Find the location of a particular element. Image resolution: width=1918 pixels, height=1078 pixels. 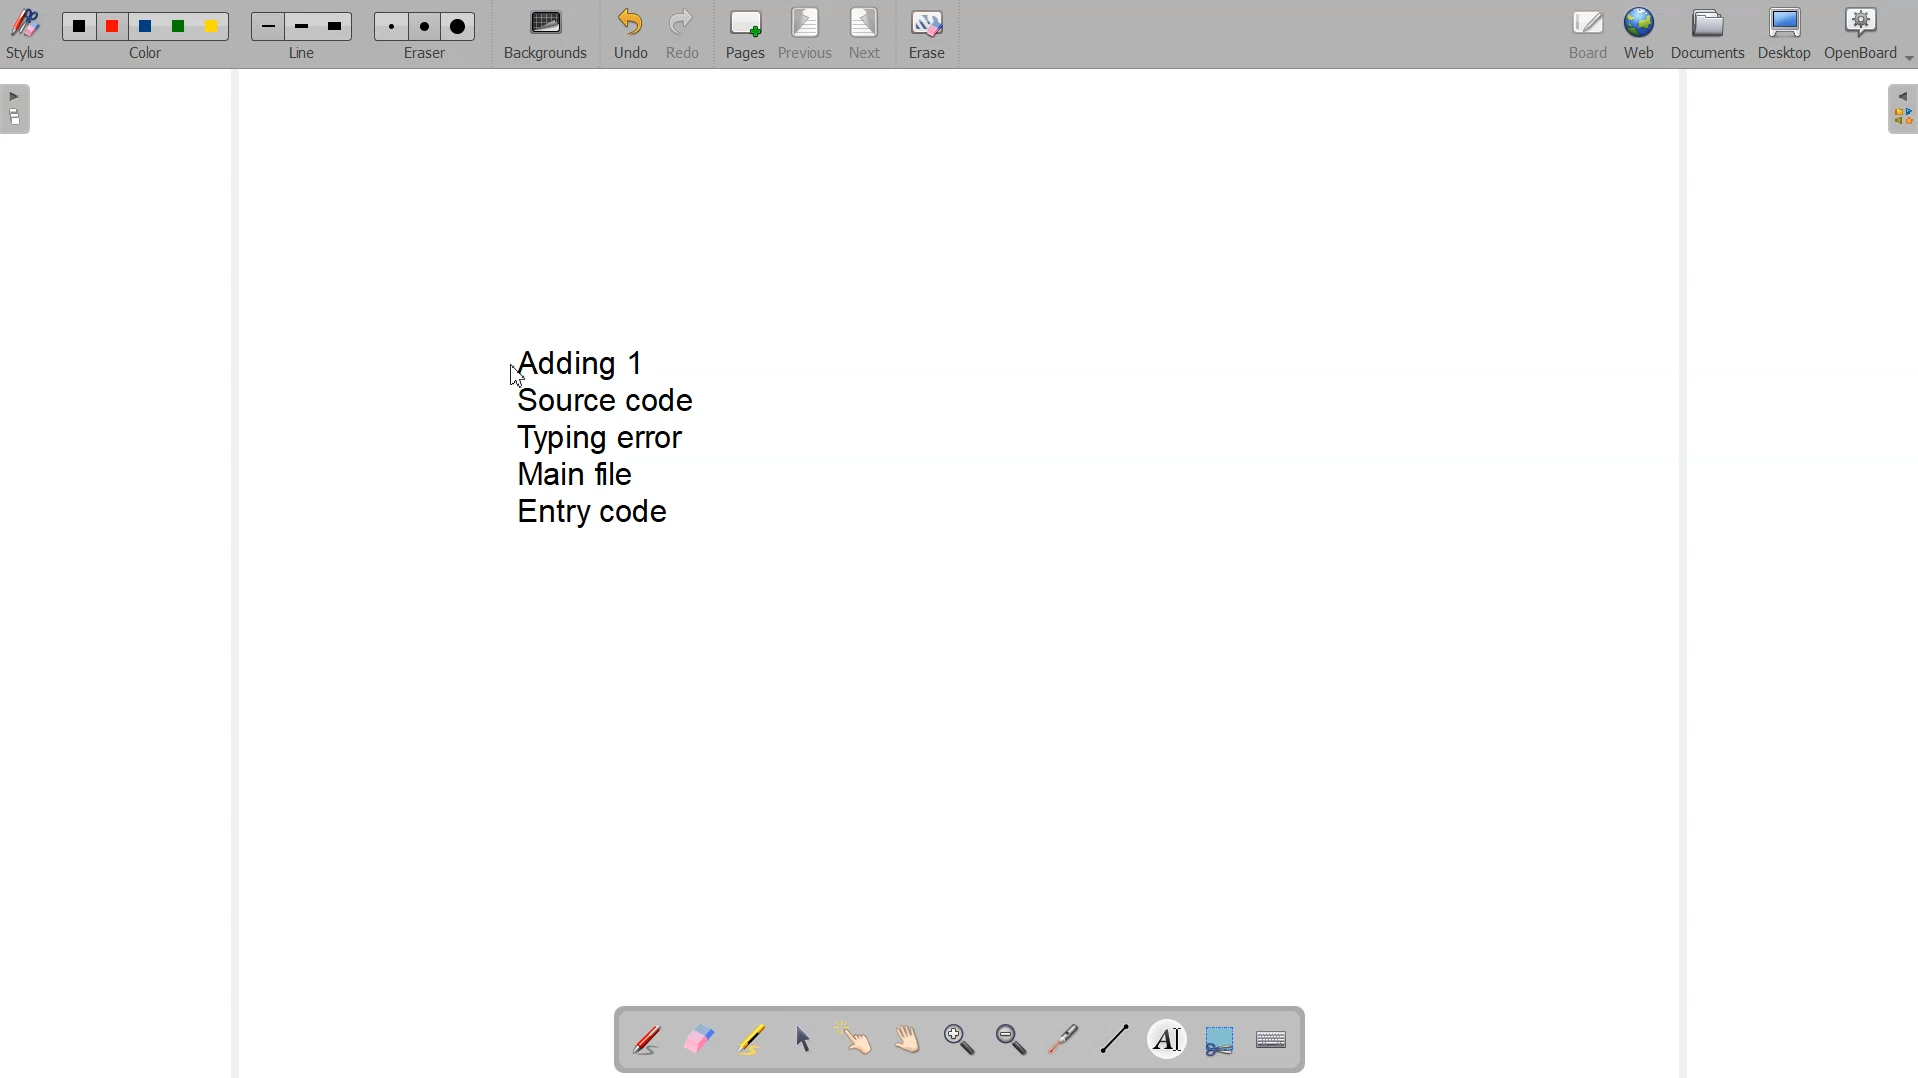

Color 3 is located at coordinates (145, 27).